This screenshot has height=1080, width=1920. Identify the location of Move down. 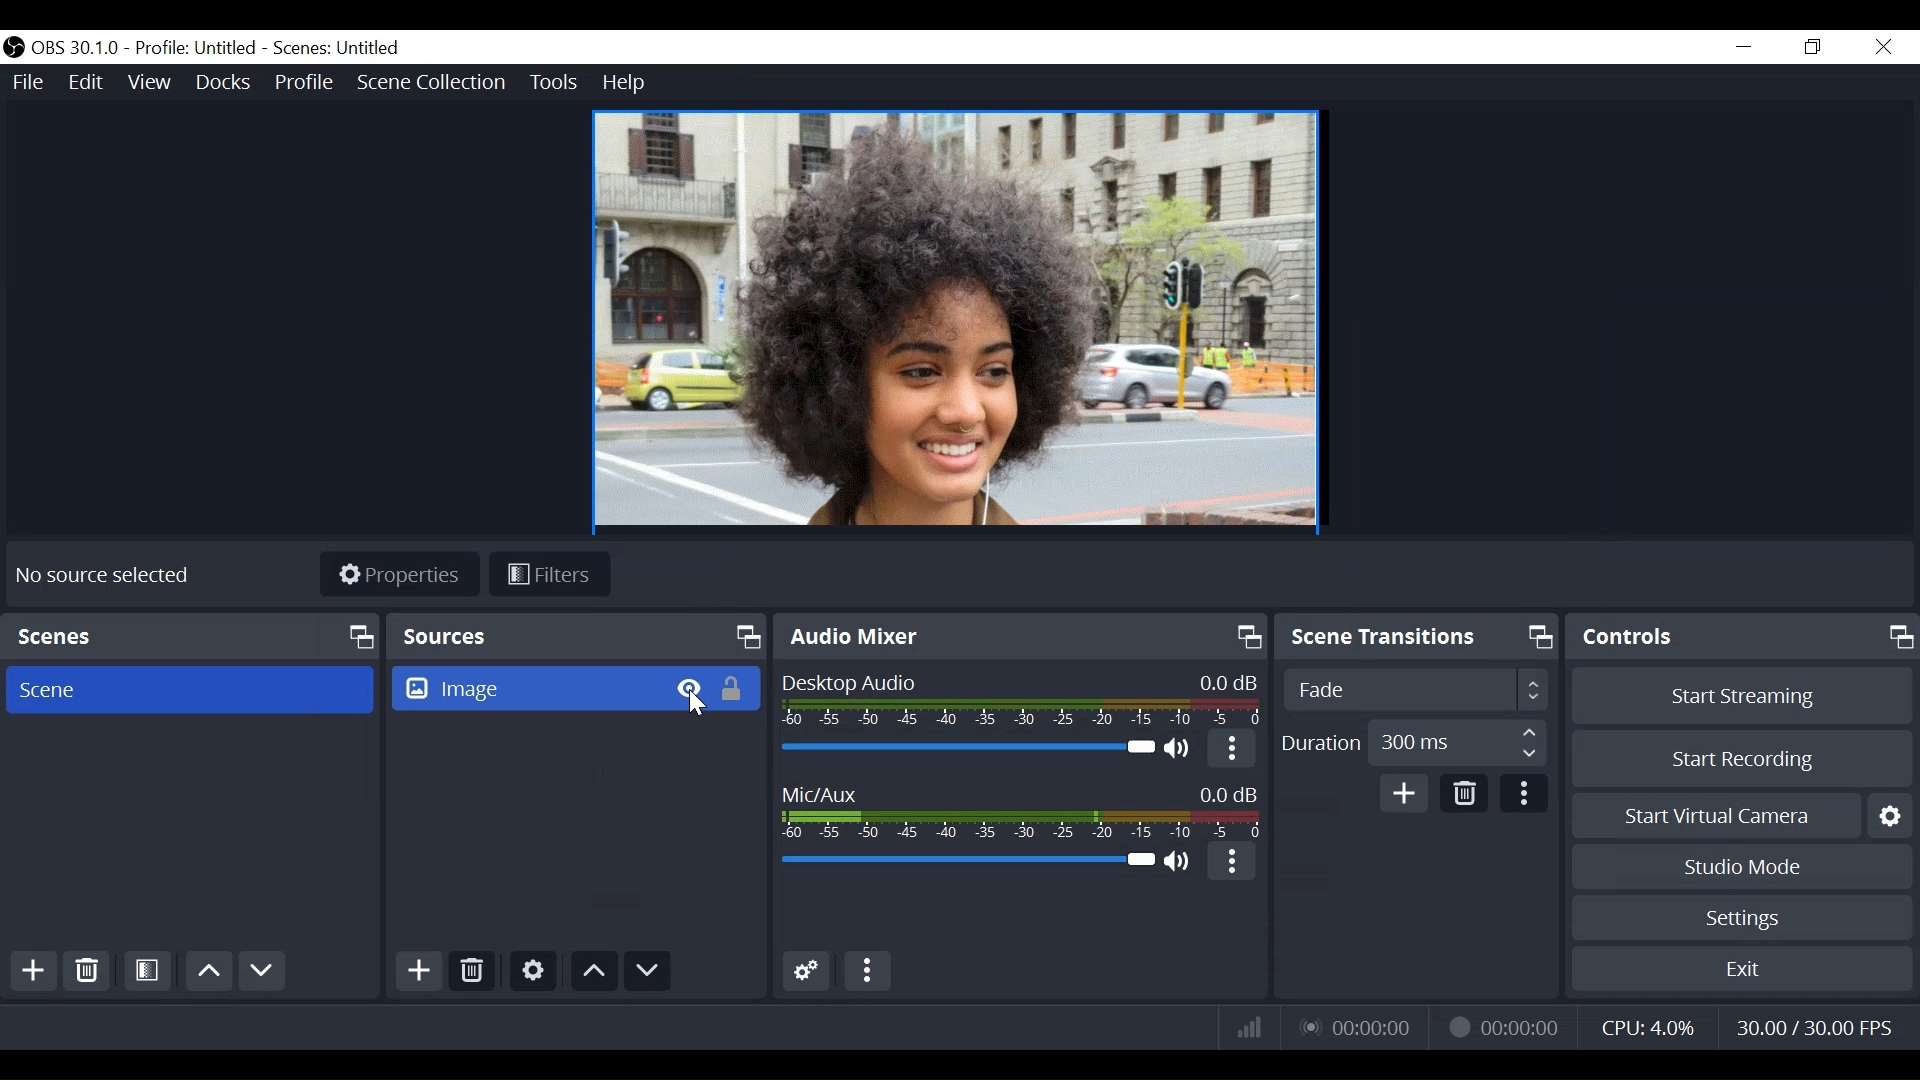
(647, 970).